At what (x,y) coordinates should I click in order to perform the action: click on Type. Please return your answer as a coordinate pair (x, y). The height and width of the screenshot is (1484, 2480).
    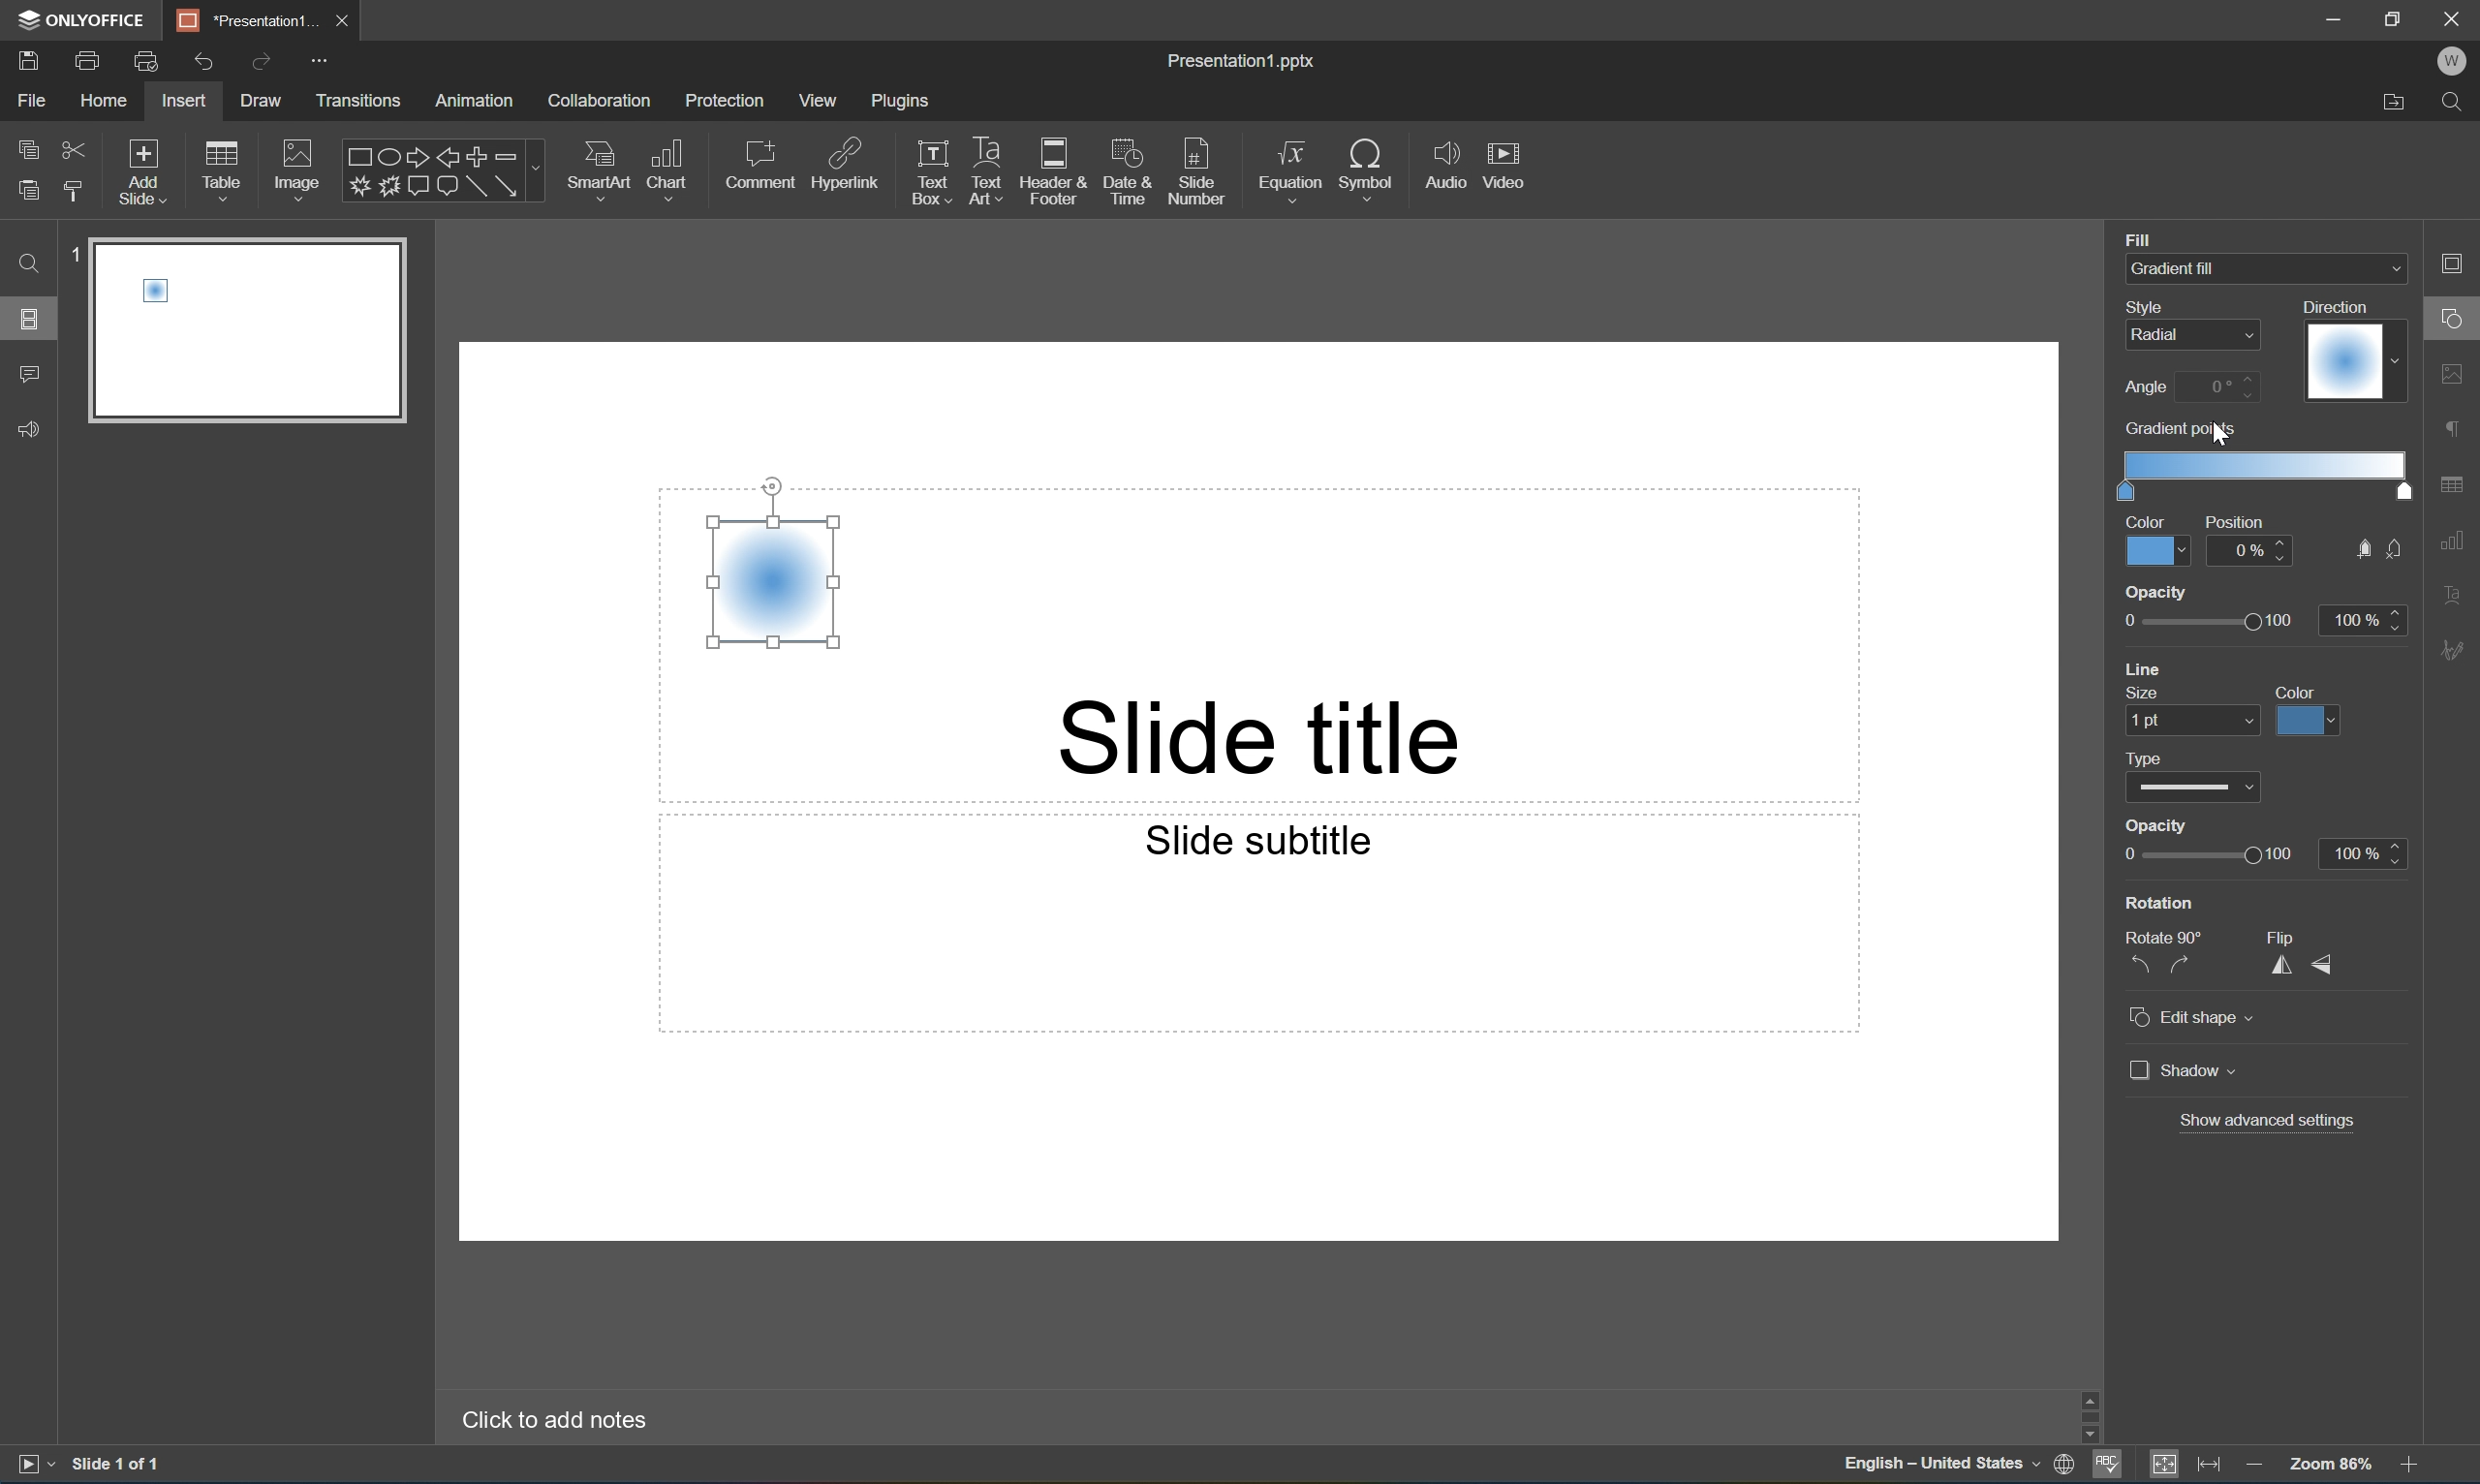
    Looking at the image, I should click on (2145, 757).